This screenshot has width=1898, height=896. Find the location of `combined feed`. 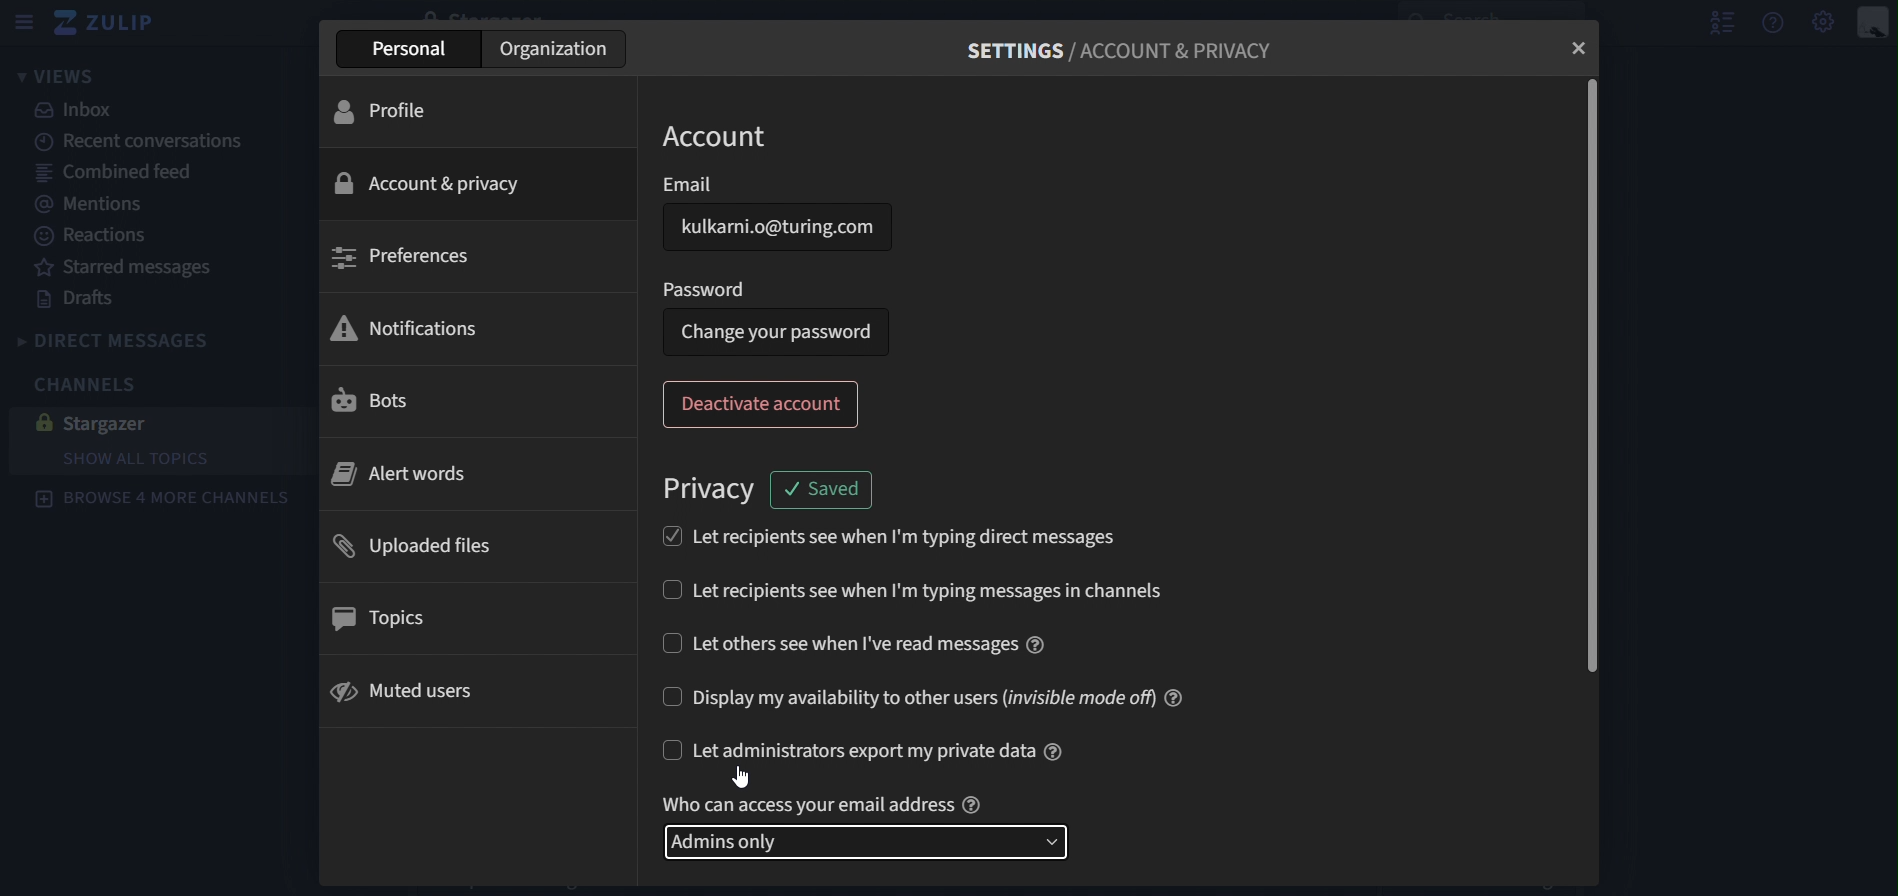

combined feed is located at coordinates (132, 176).